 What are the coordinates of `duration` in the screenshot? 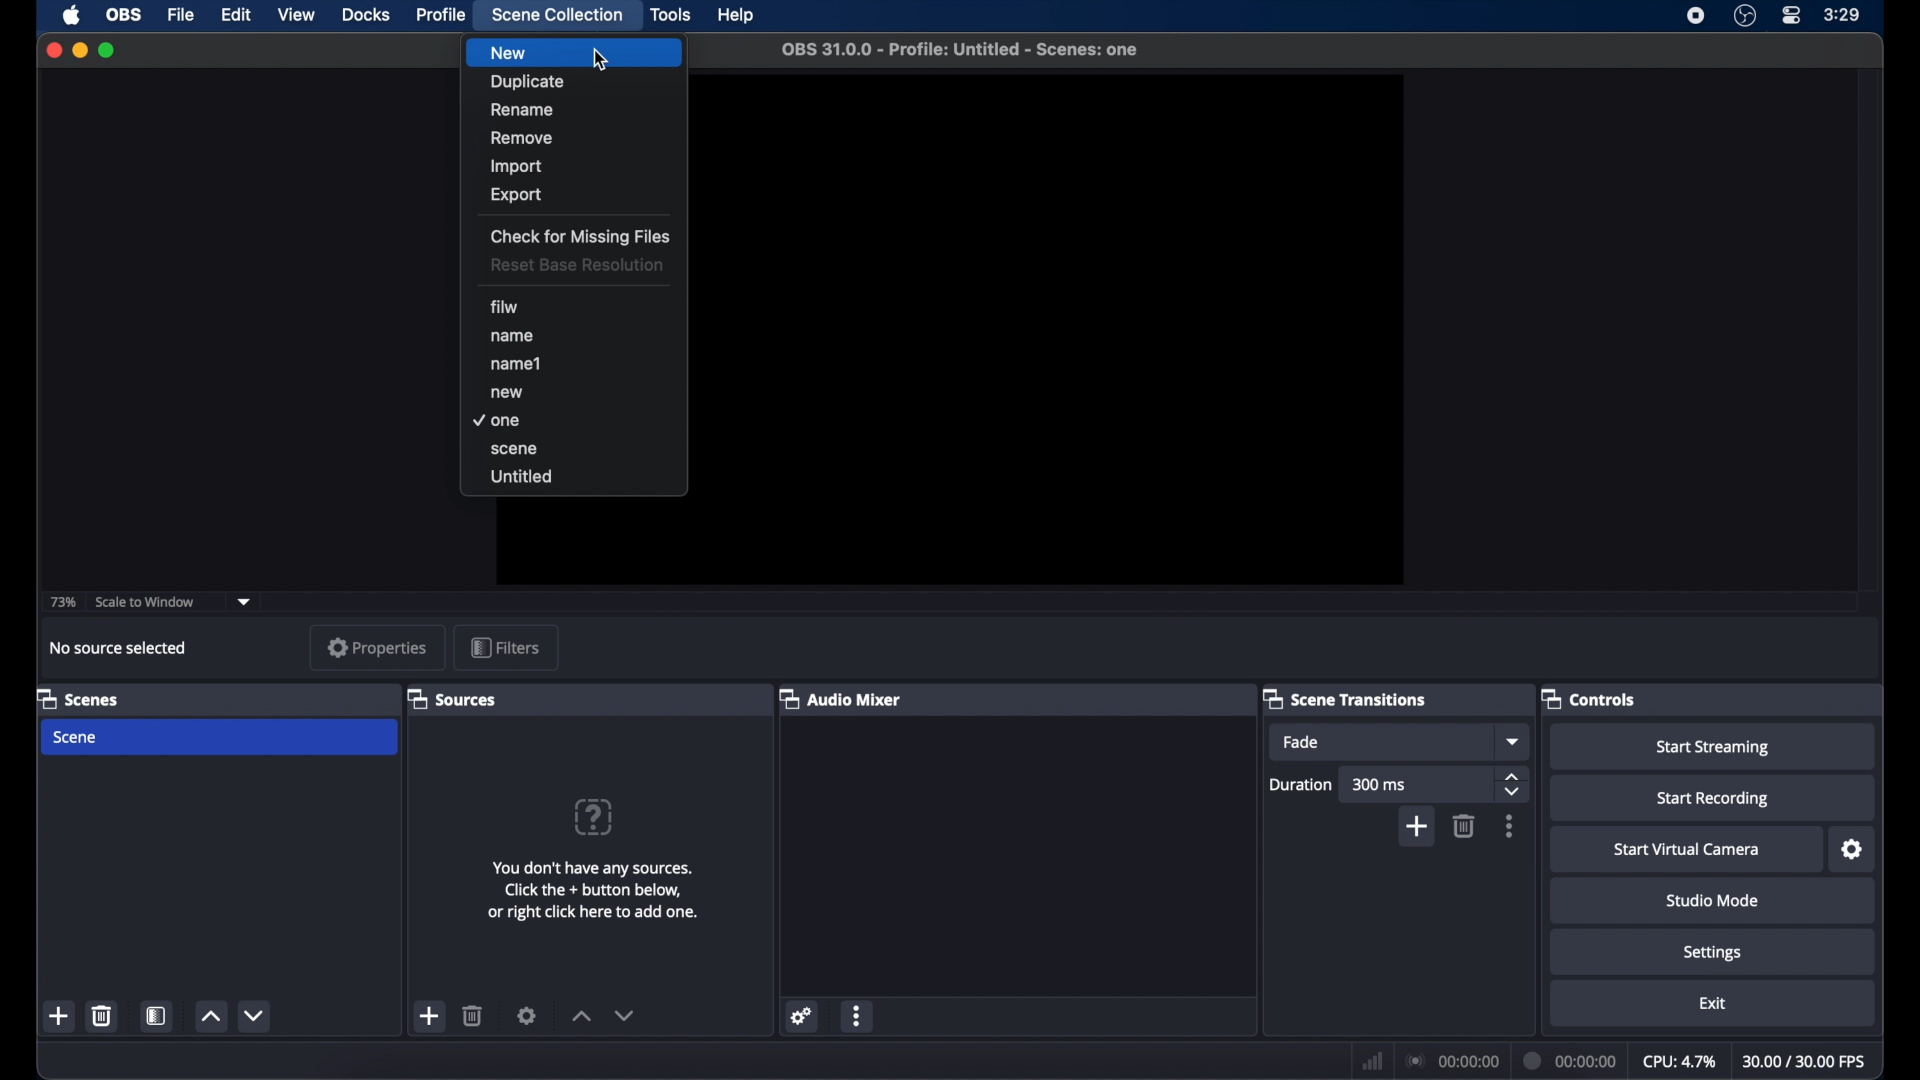 It's located at (1301, 784).